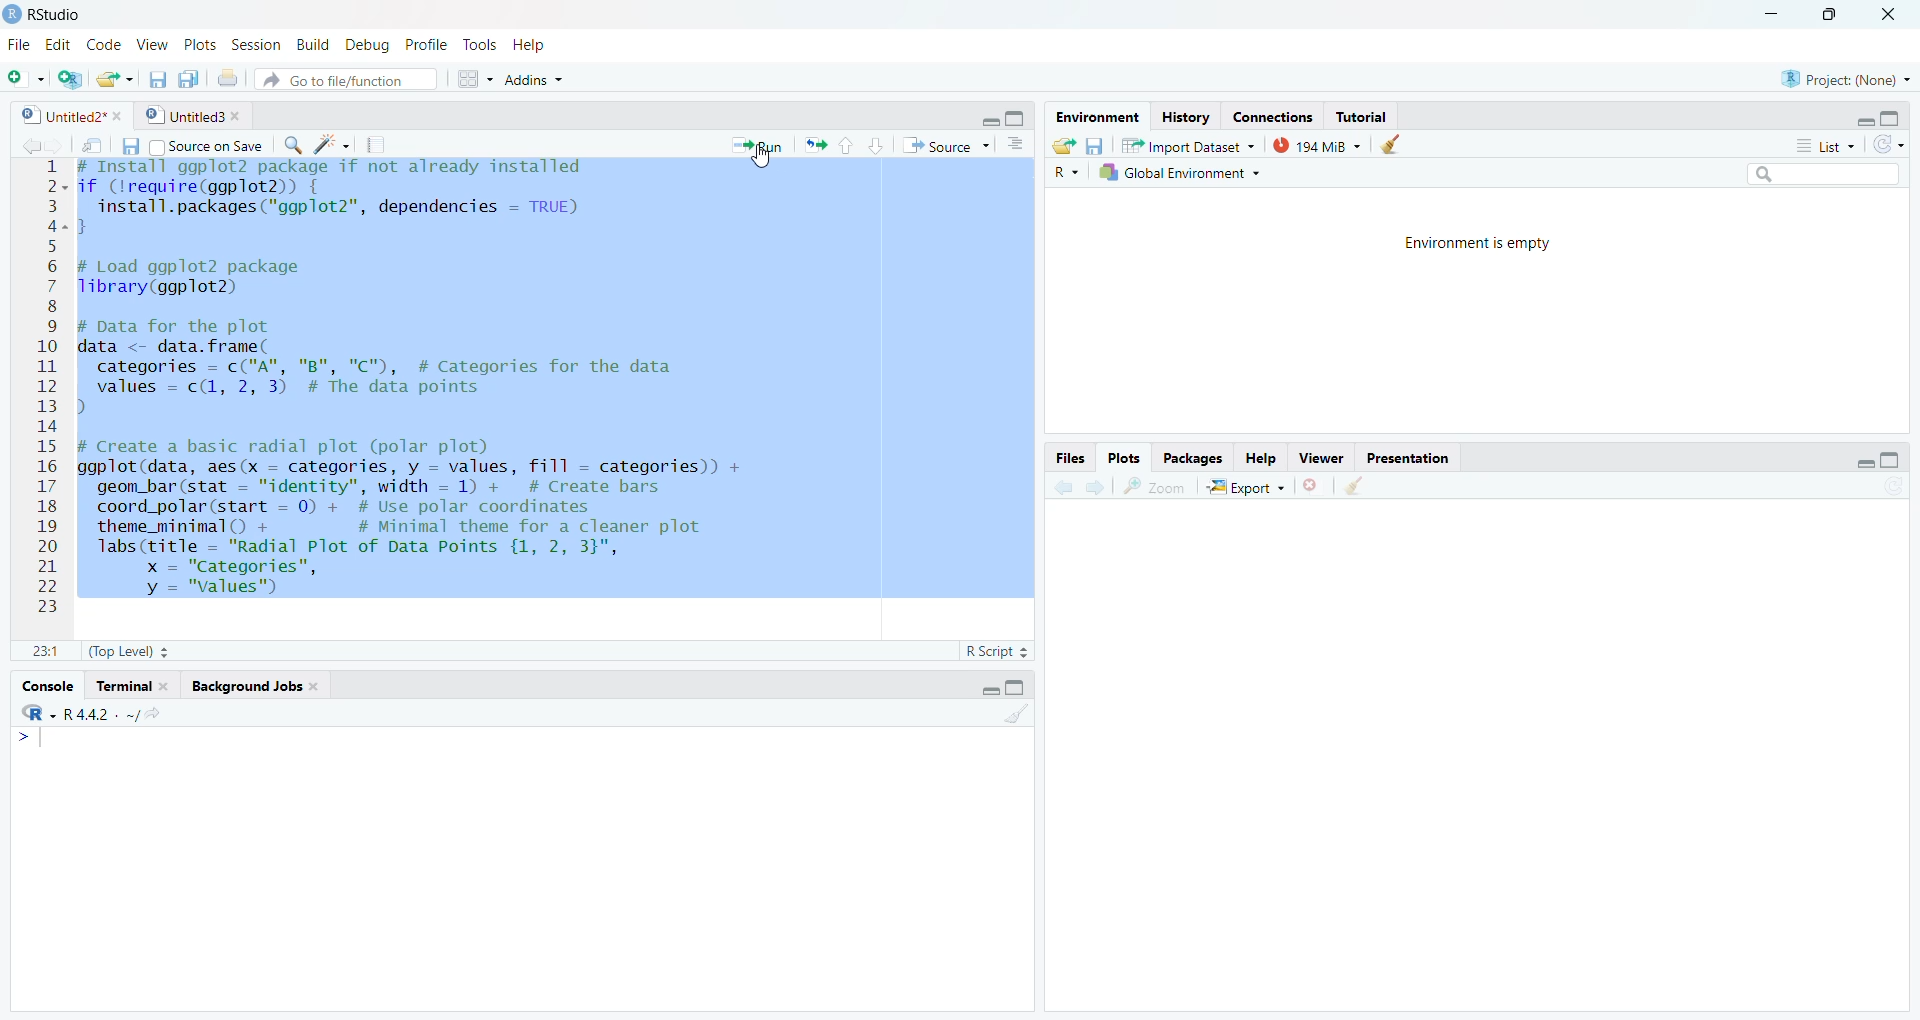 Image resolution: width=1920 pixels, height=1020 pixels. What do you see at coordinates (1097, 488) in the screenshot?
I see `move forward` at bounding box center [1097, 488].